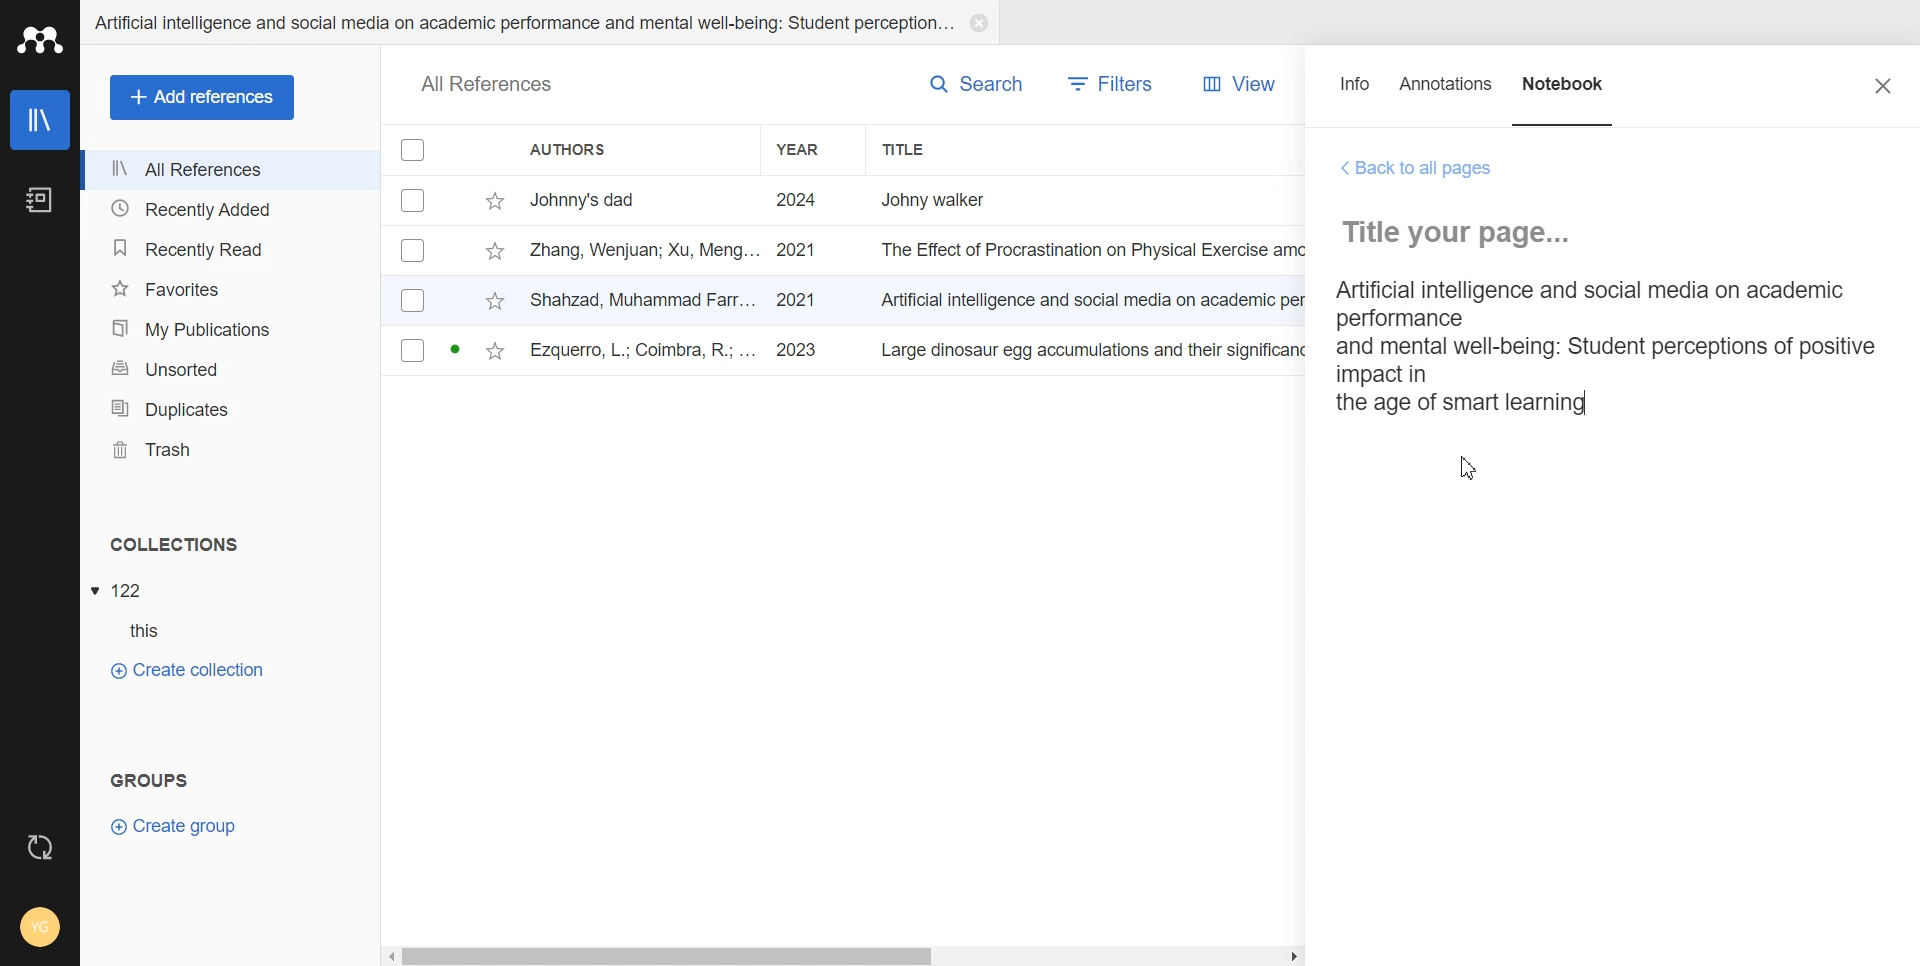 The width and height of the screenshot is (1920, 966). What do you see at coordinates (228, 250) in the screenshot?
I see `Recently Read` at bounding box center [228, 250].